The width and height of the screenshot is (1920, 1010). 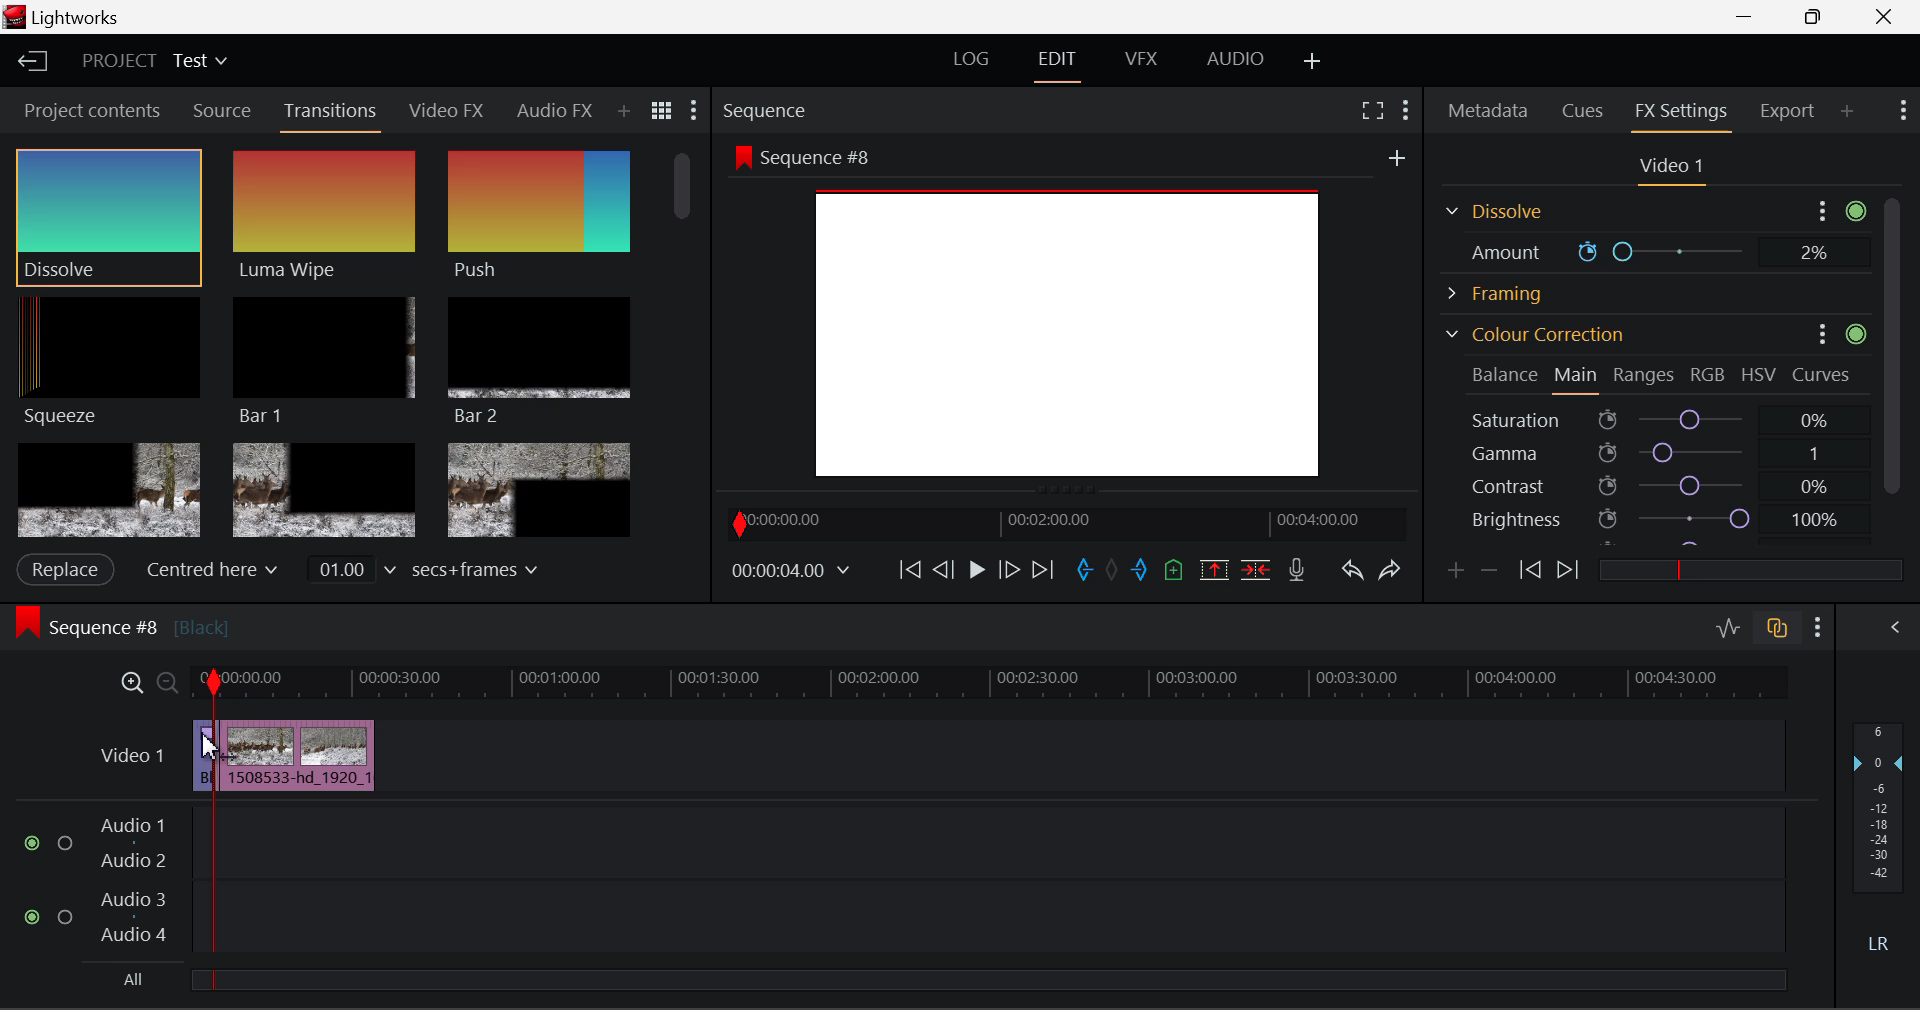 What do you see at coordinates (166, 682) in the screenshot?
I see `Timeline Zoom Out` at bounding box center [166, 682].